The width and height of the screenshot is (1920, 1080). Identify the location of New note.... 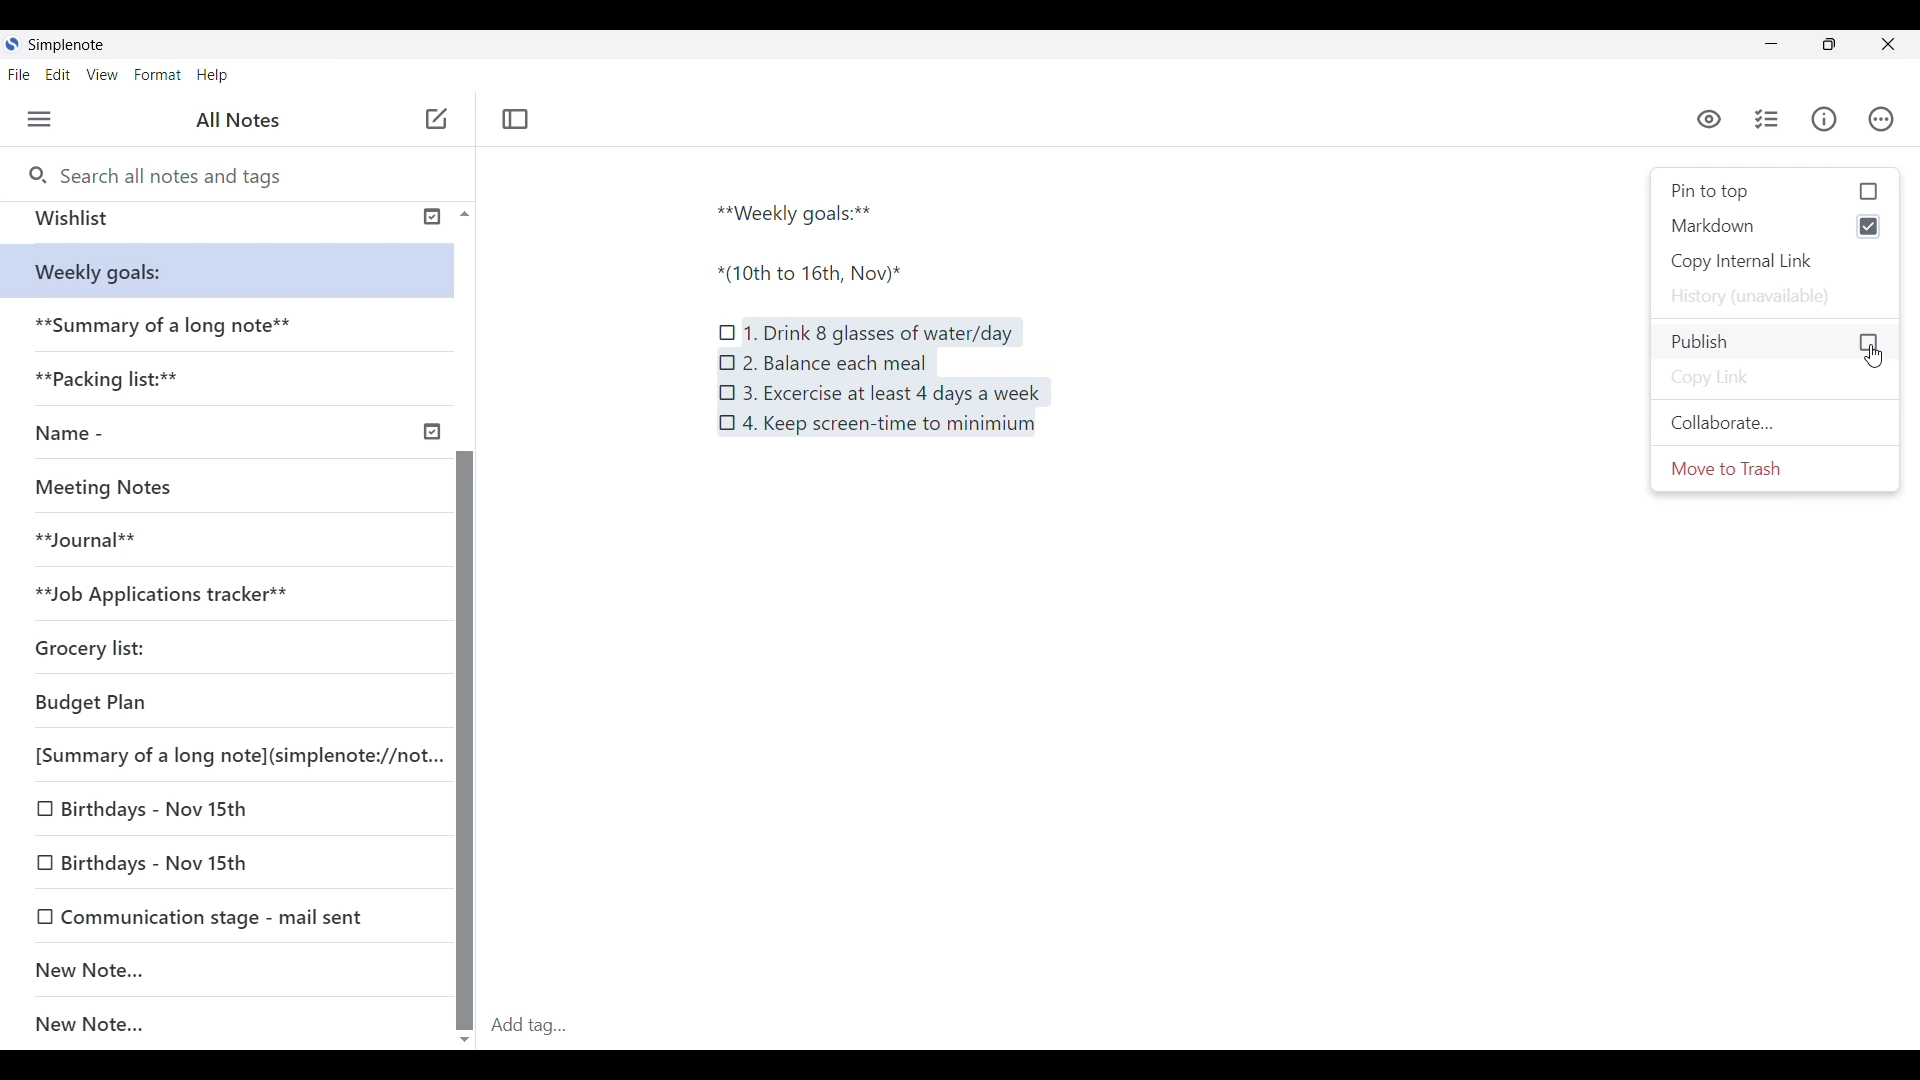
(237, 1025).